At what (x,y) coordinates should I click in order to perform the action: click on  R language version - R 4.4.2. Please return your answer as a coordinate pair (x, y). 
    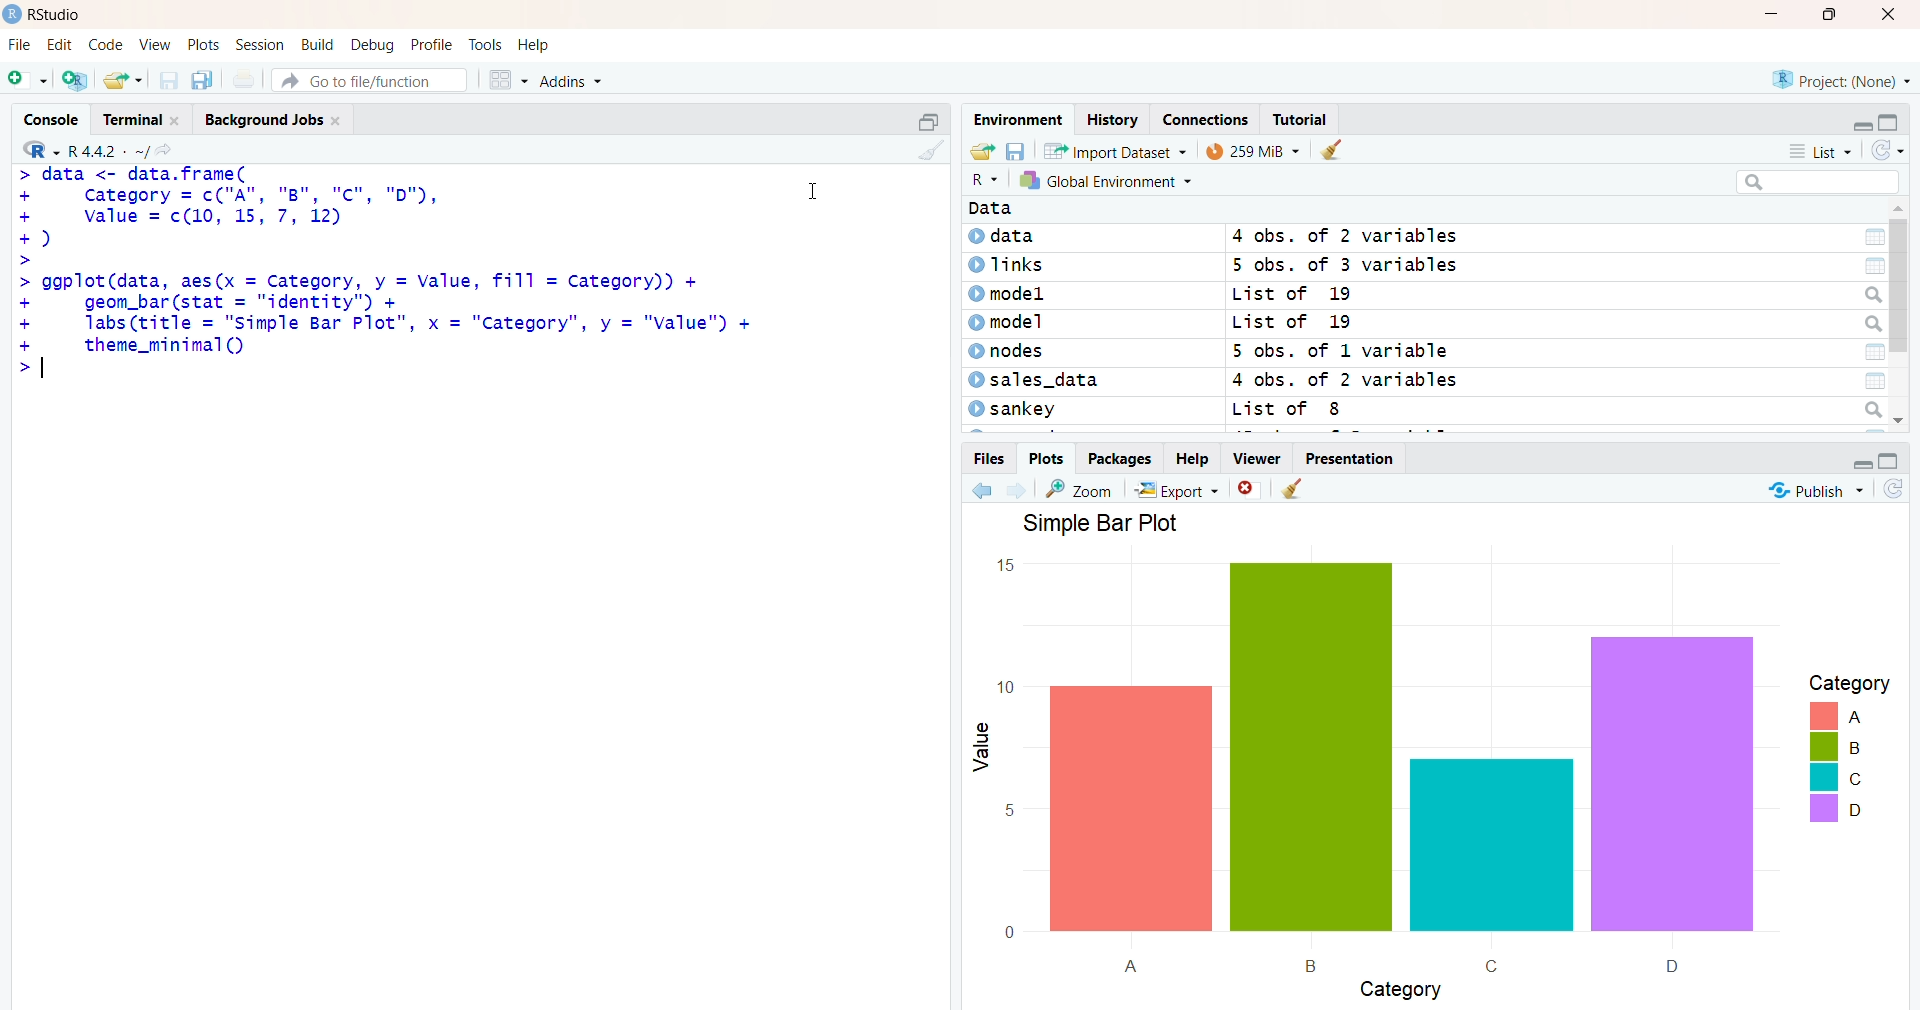
    Looking at the image, I should click on (108, 149).